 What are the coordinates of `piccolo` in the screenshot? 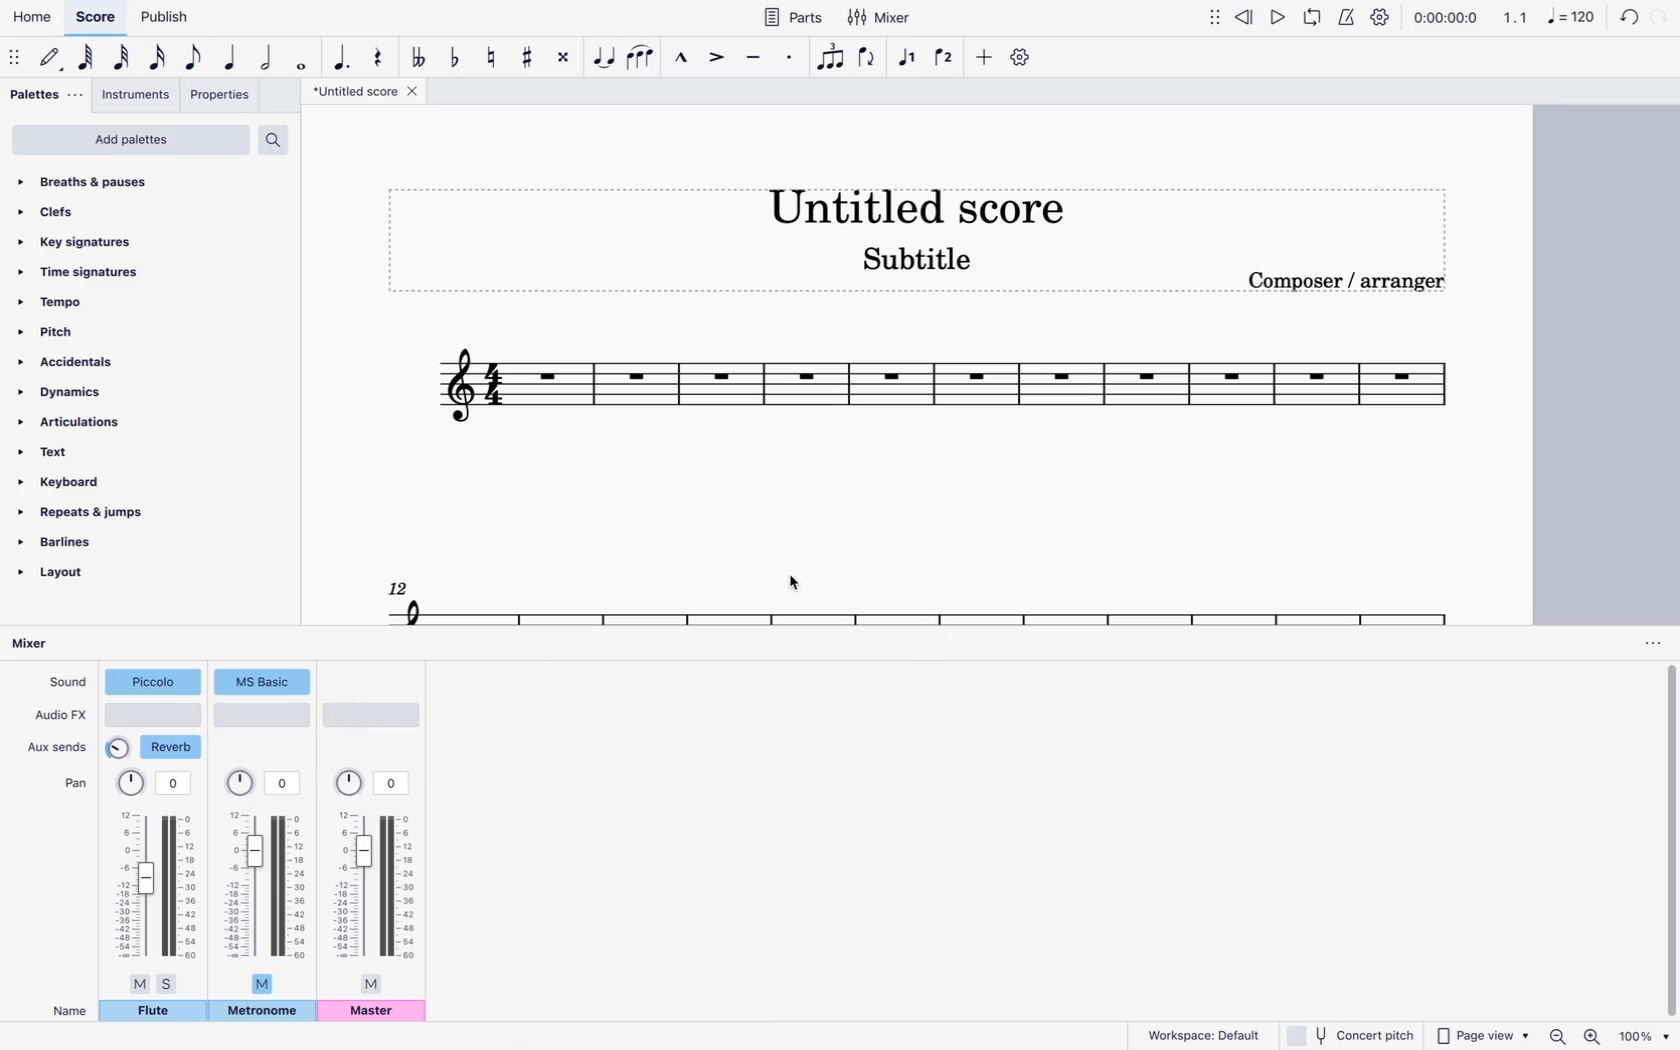 It's located at (156, 682).